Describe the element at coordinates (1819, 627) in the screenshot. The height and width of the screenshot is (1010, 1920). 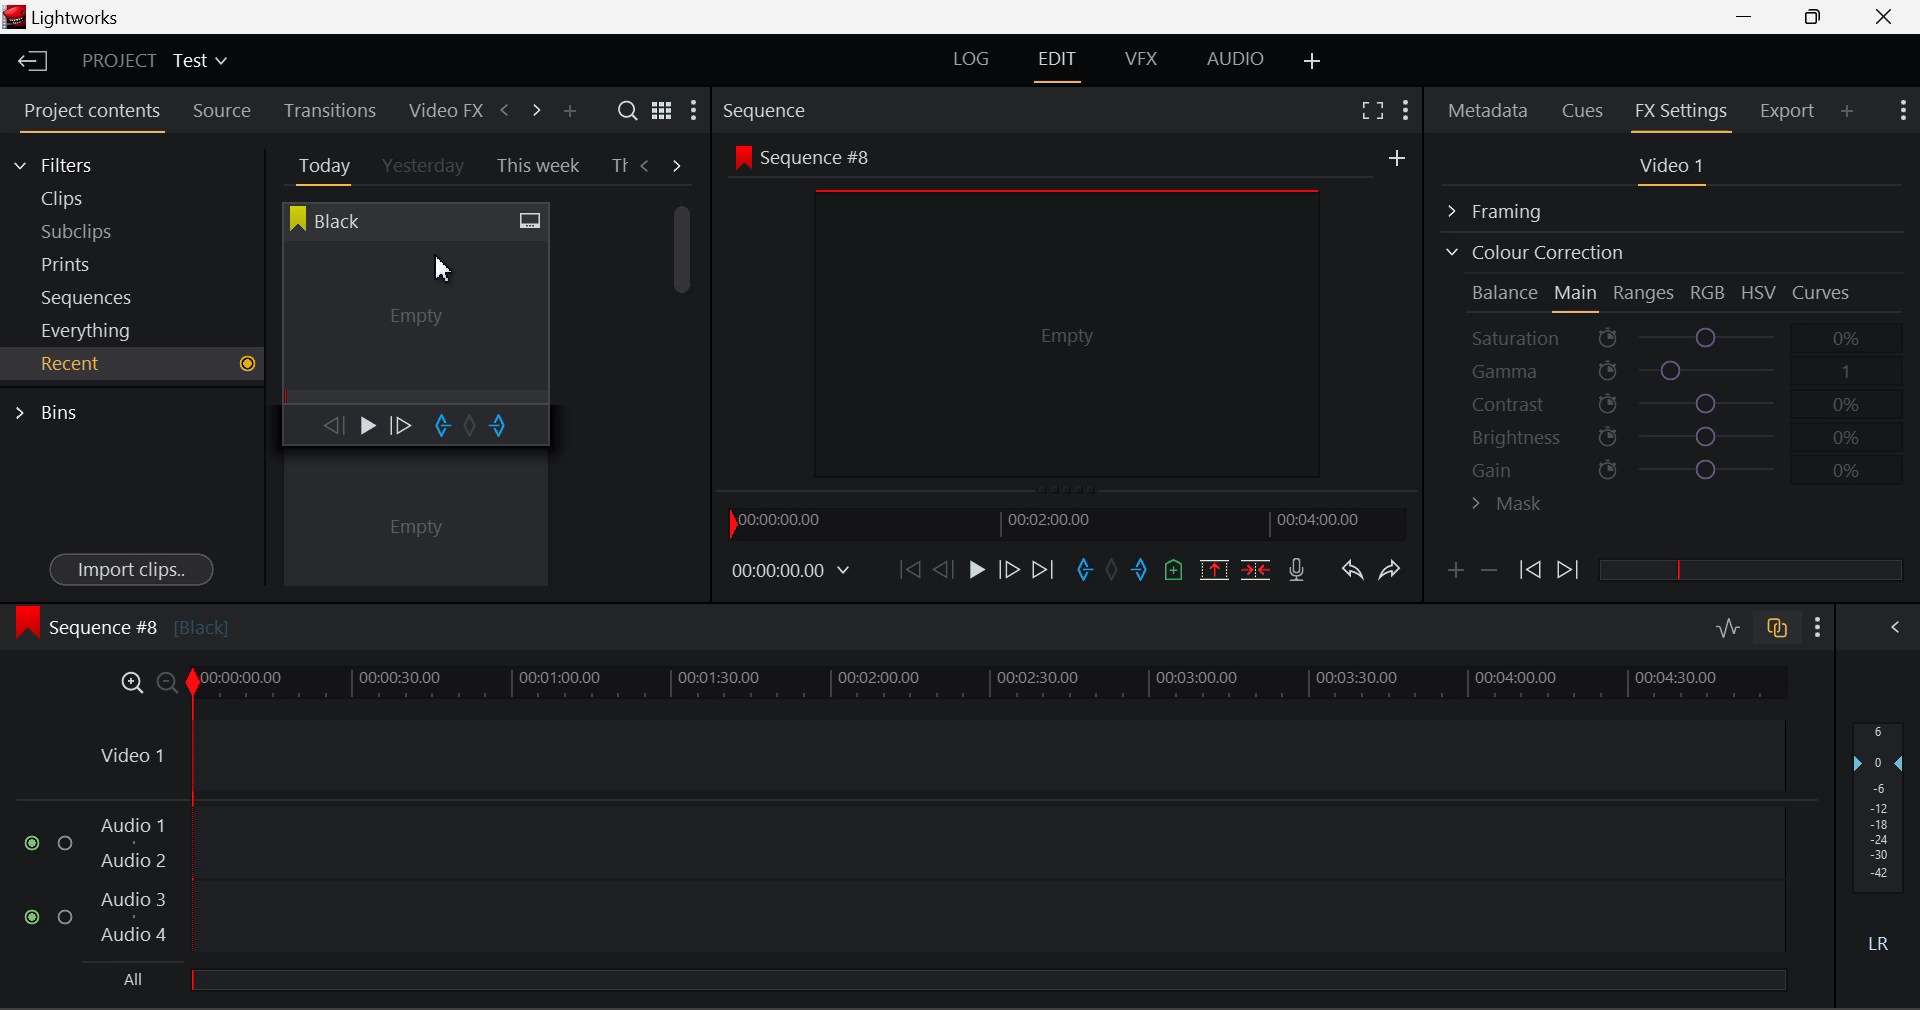
I see `Show Settings` at that location.